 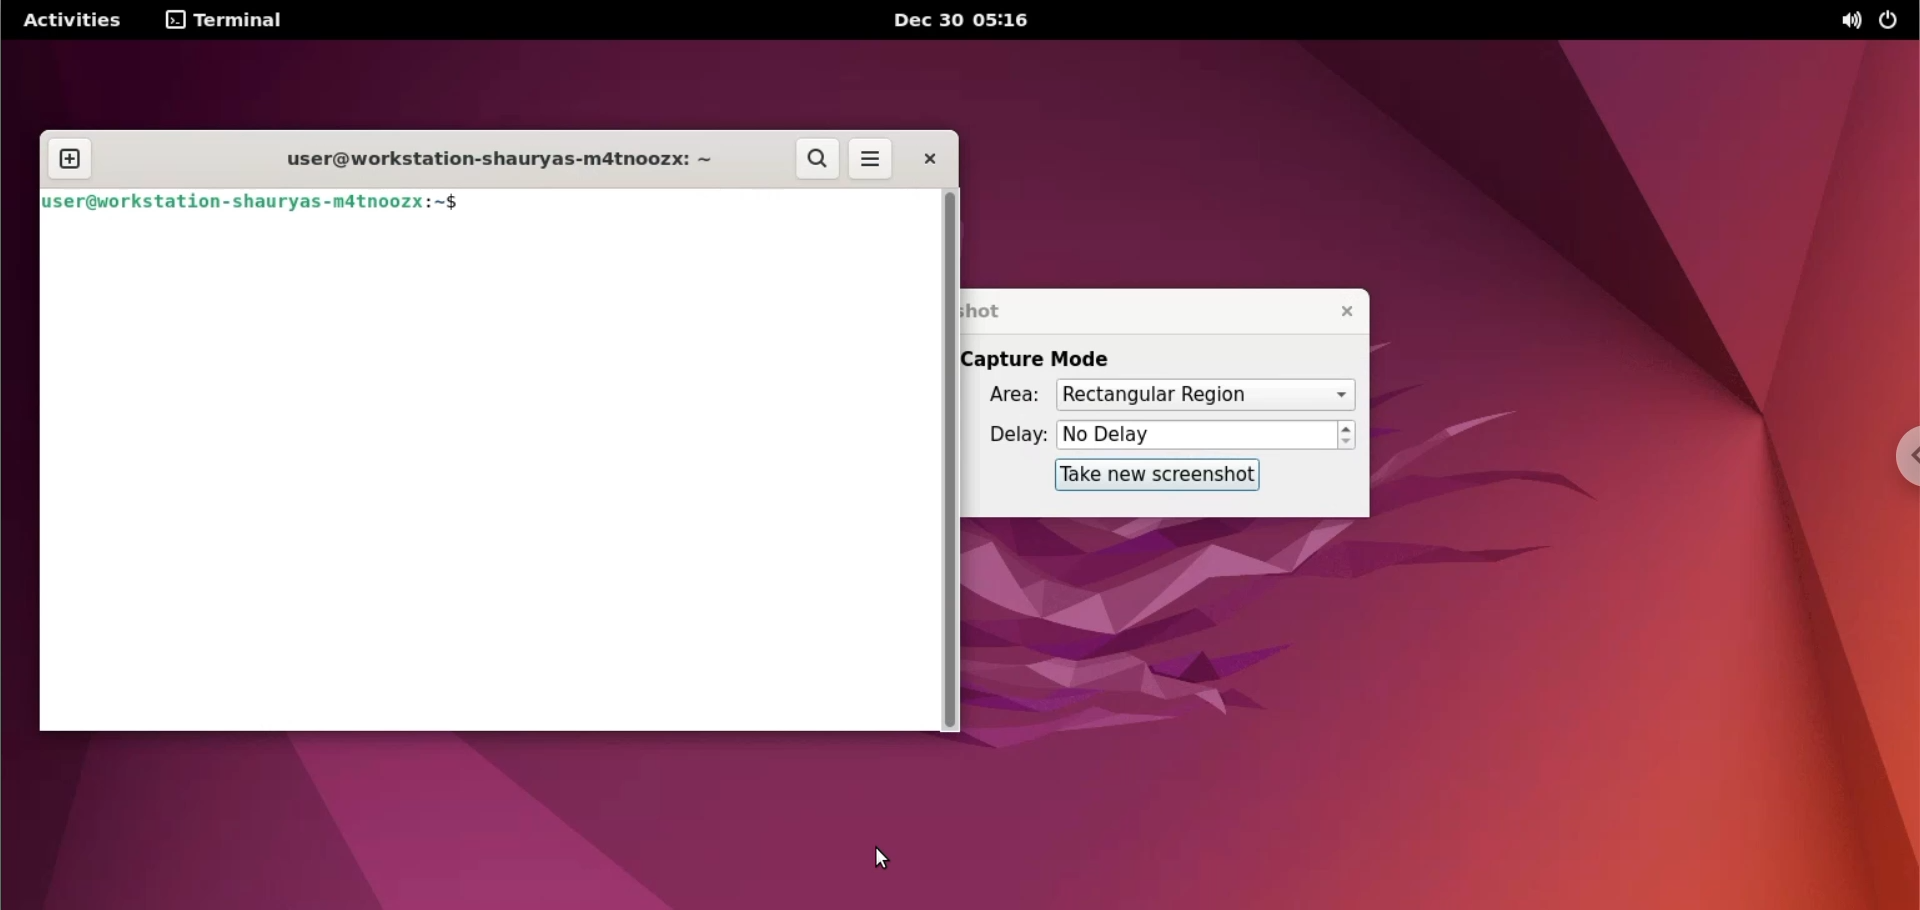 I want to click on delay options, so click(x=1197, y=436).